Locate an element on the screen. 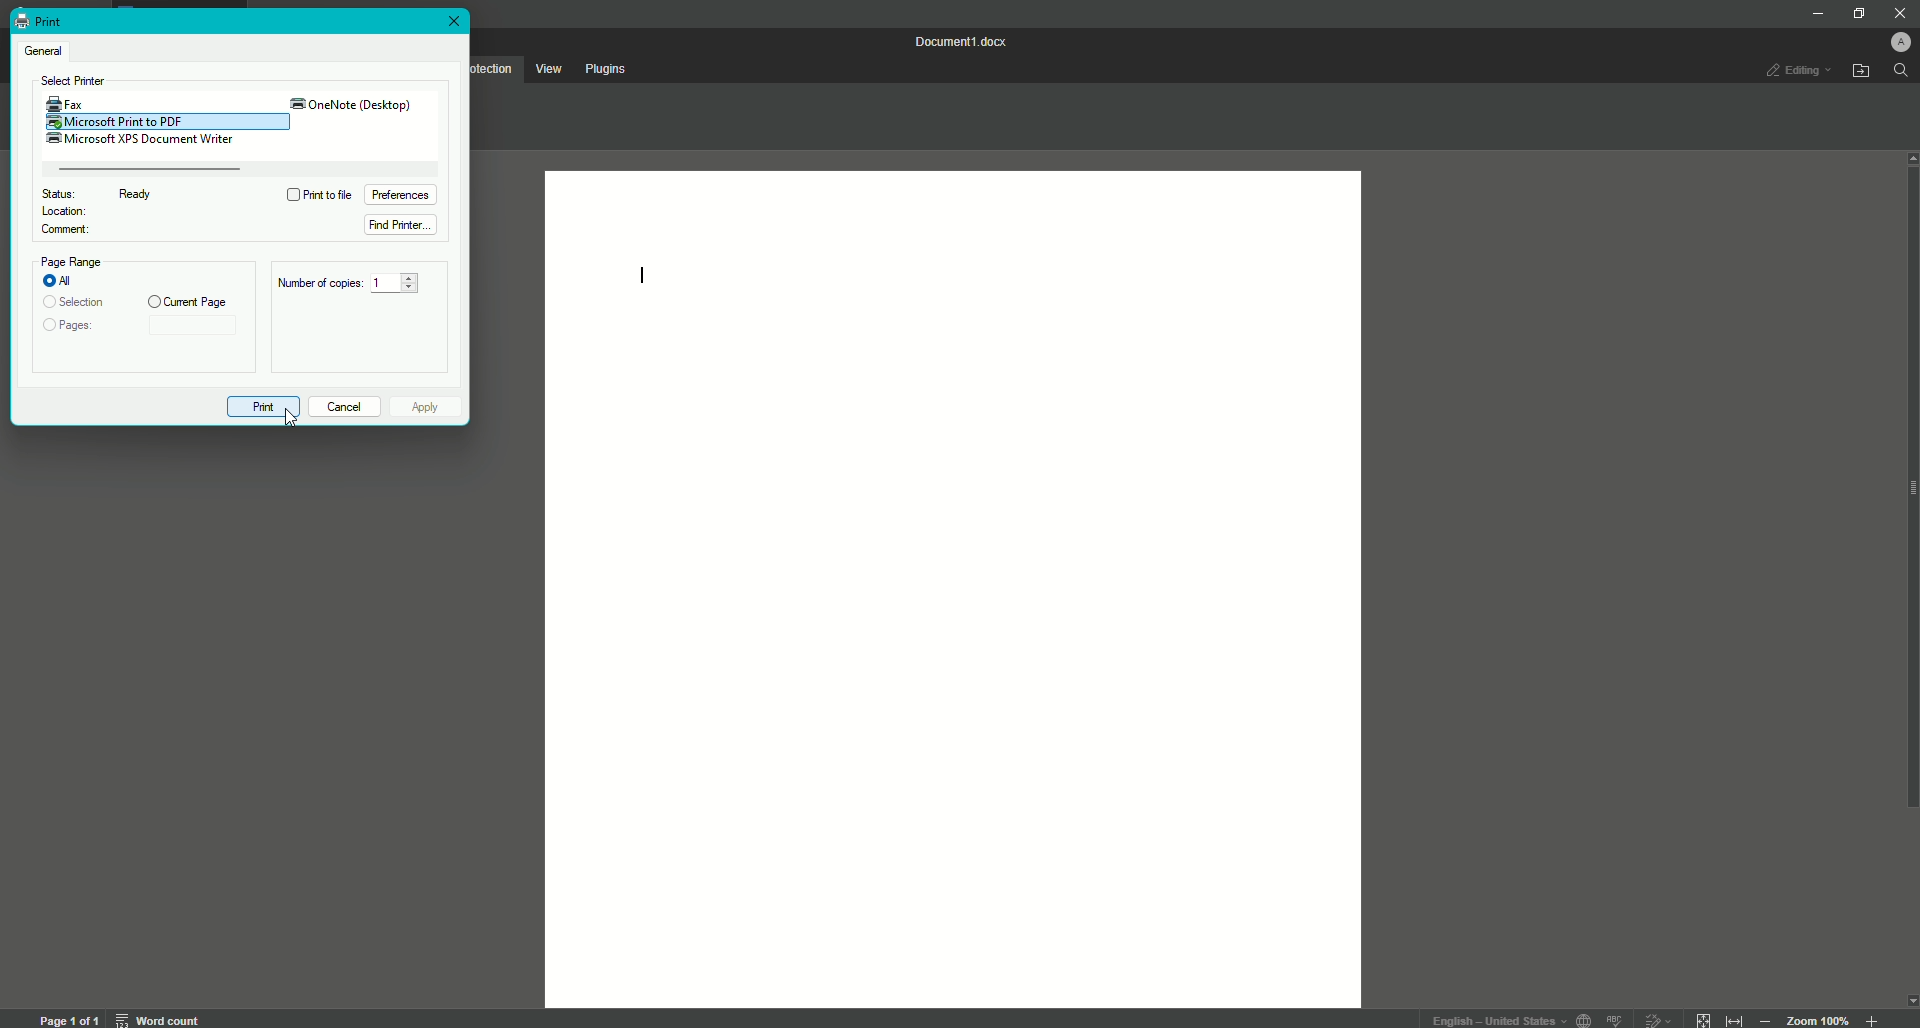 This screenshot has width=1920, height=1028. Profile is located at coordinates (1892, 41).